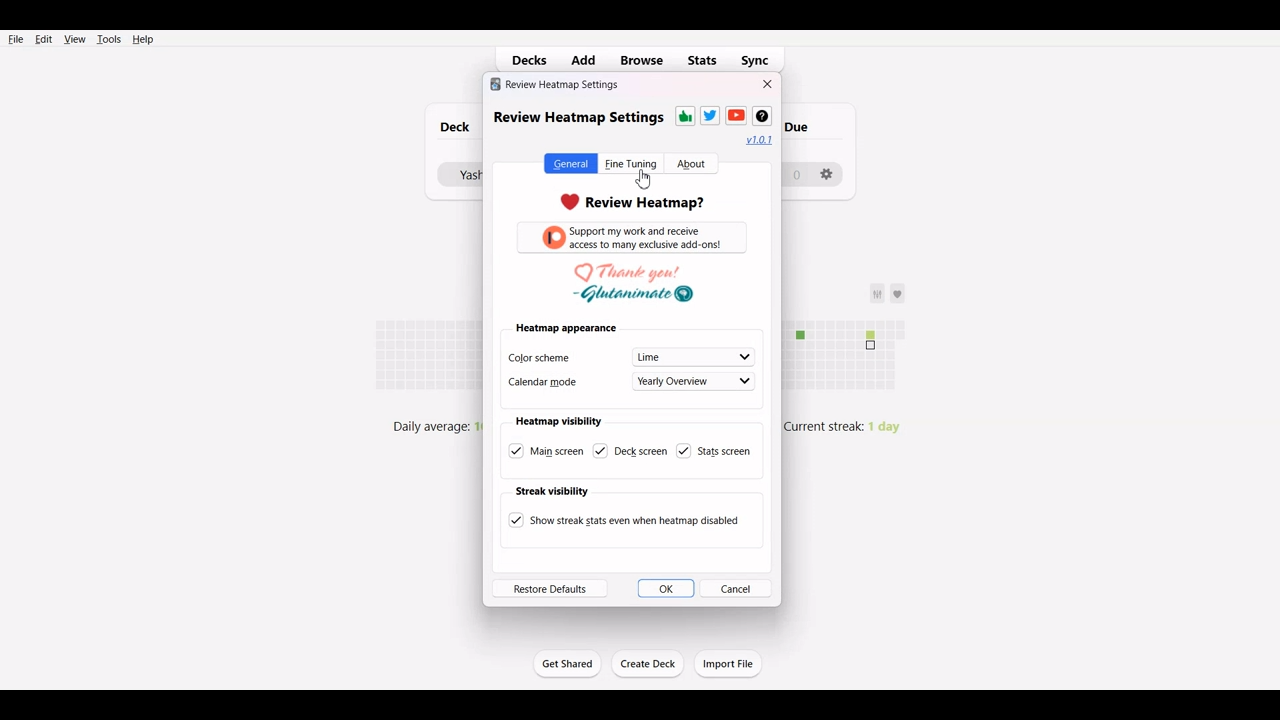 This screenshot has width=1280, height=720. I want to click on Edit, so click(43, 39).